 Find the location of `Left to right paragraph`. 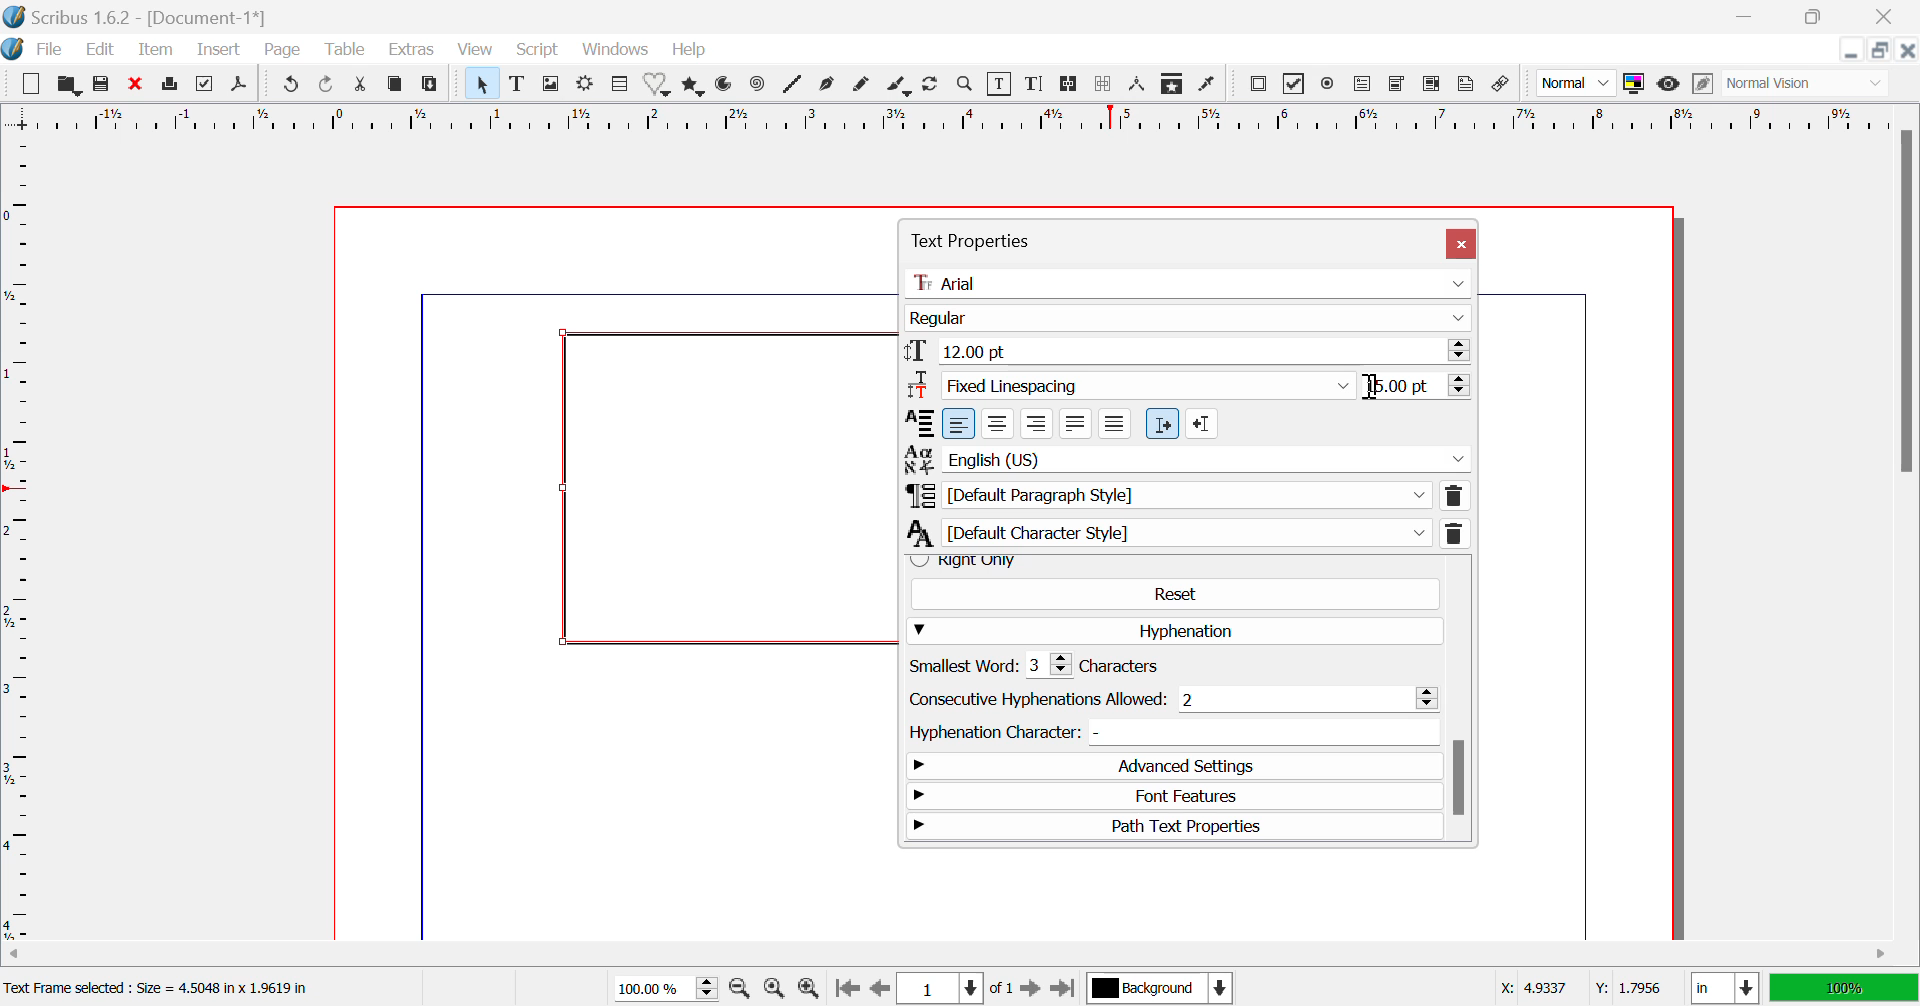

Left to right paragraph is located at coordinates (1162, 424).